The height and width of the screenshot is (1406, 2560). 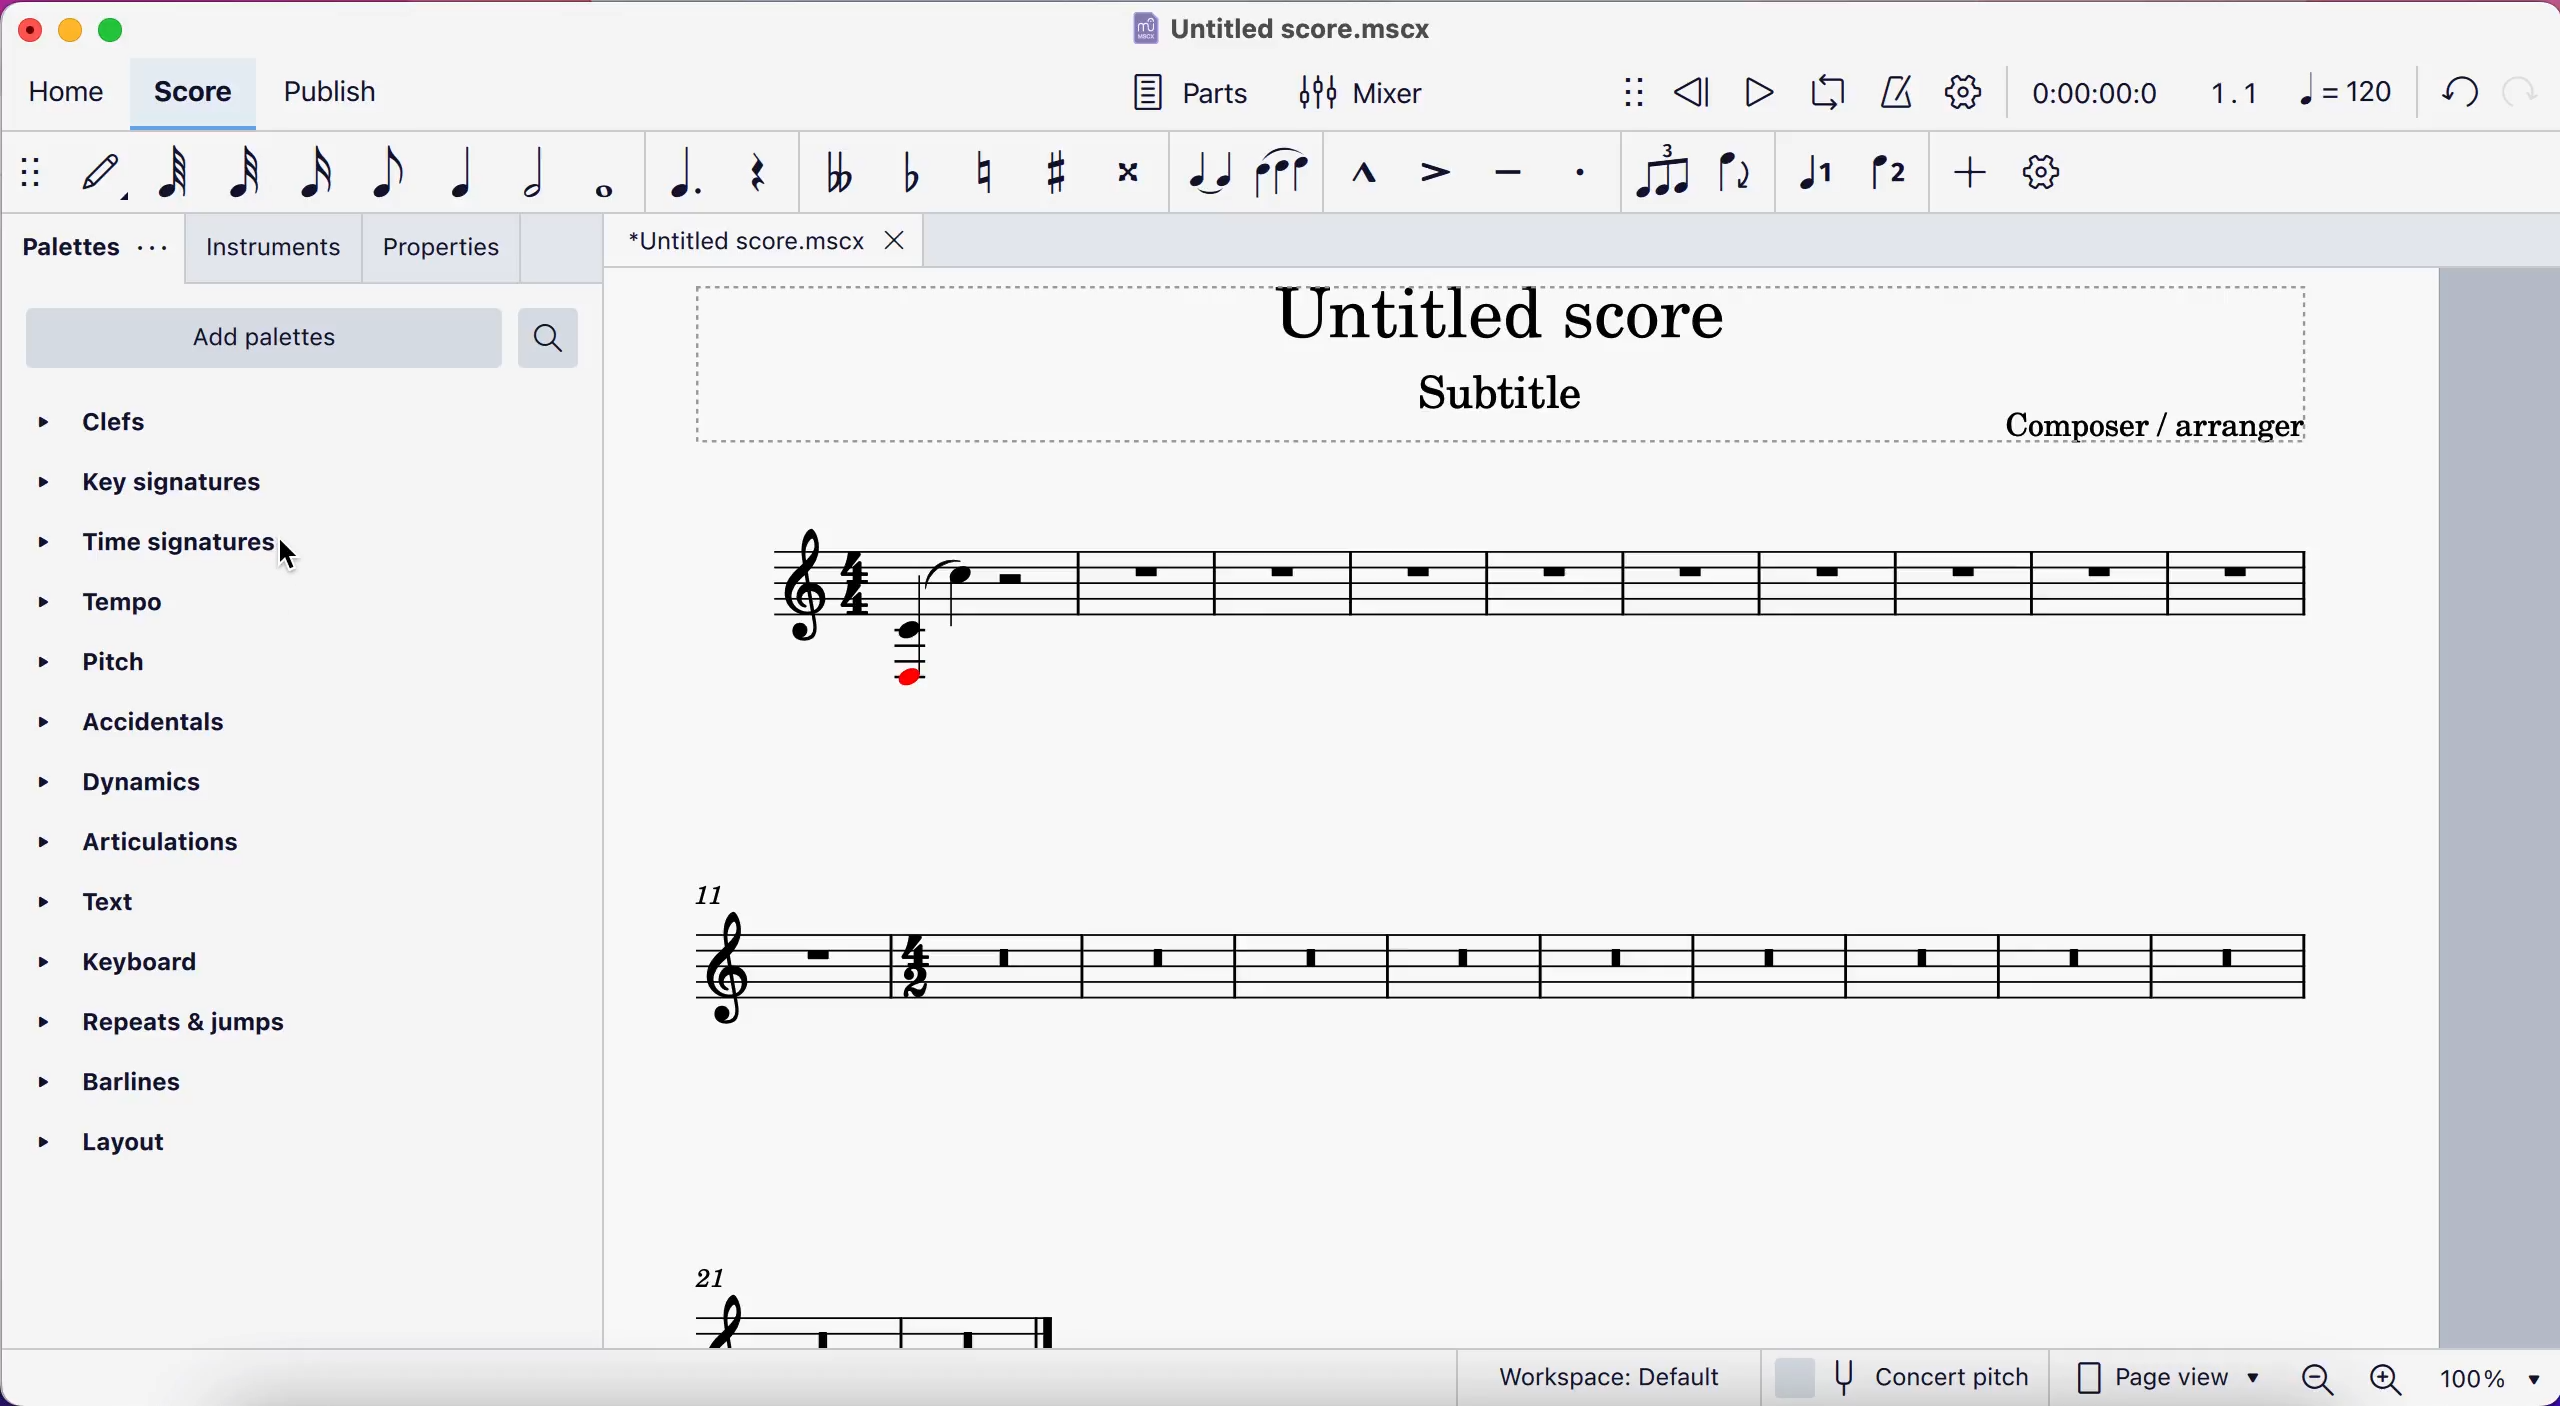 I want to click on quarter note, so click(x=448, y=171).